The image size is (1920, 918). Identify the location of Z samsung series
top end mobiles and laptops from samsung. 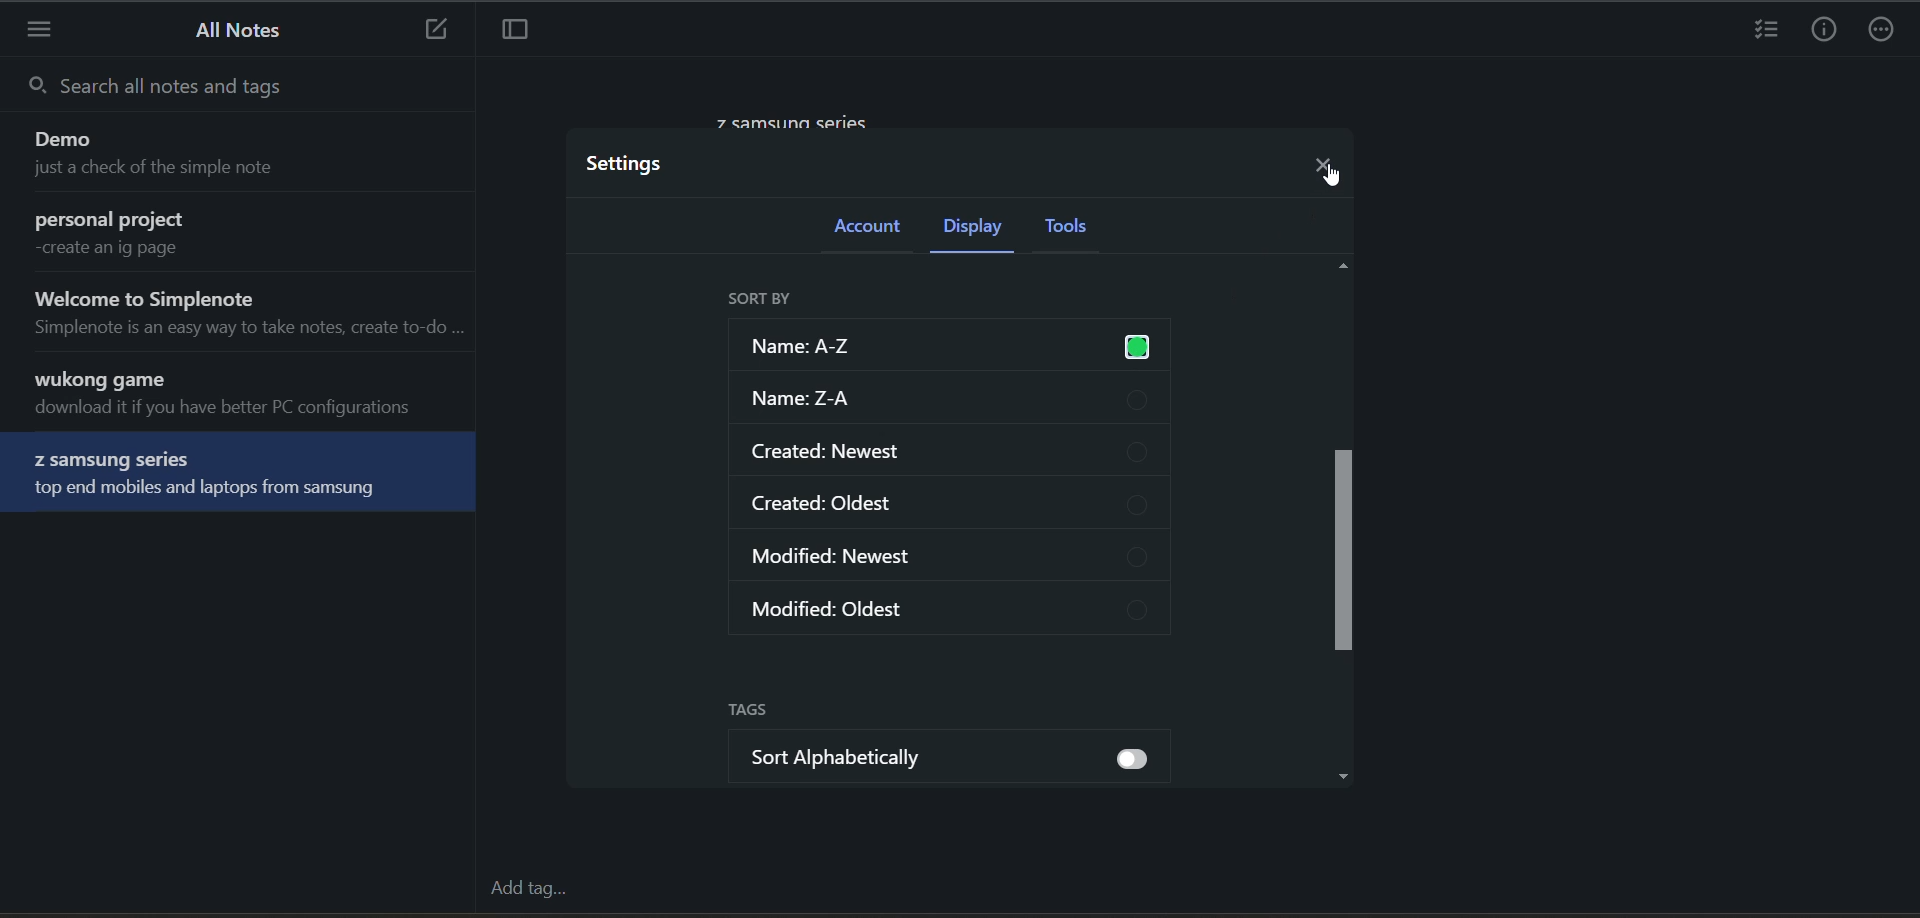
(241, 475).